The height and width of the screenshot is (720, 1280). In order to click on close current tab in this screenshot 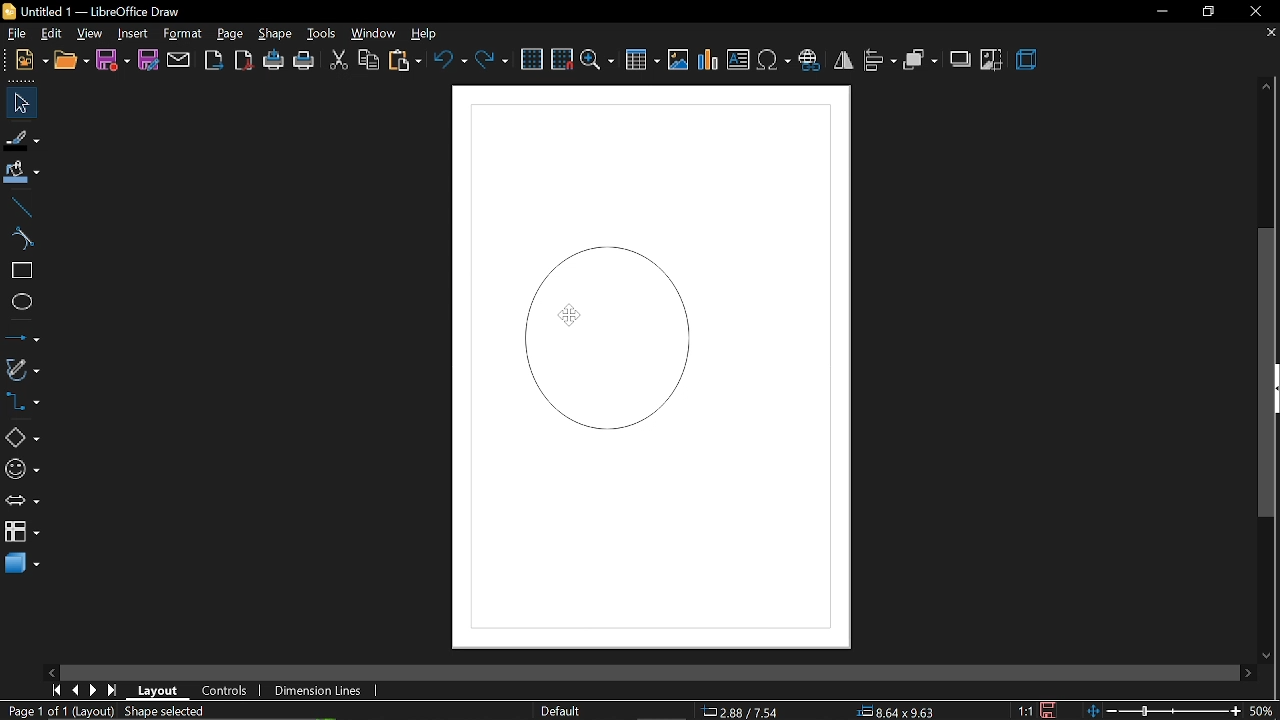, I will do `click(1269, 35)`.